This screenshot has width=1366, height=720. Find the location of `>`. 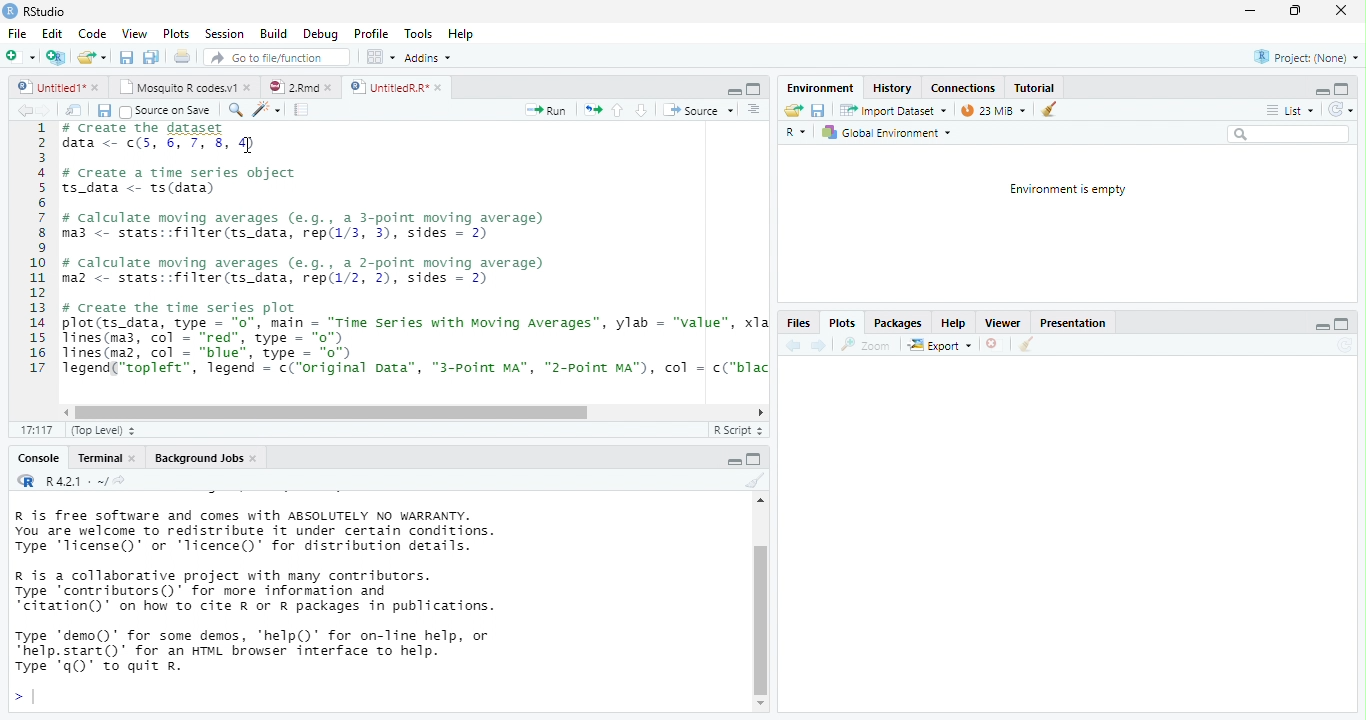

> is located at coordinates (23, 698).